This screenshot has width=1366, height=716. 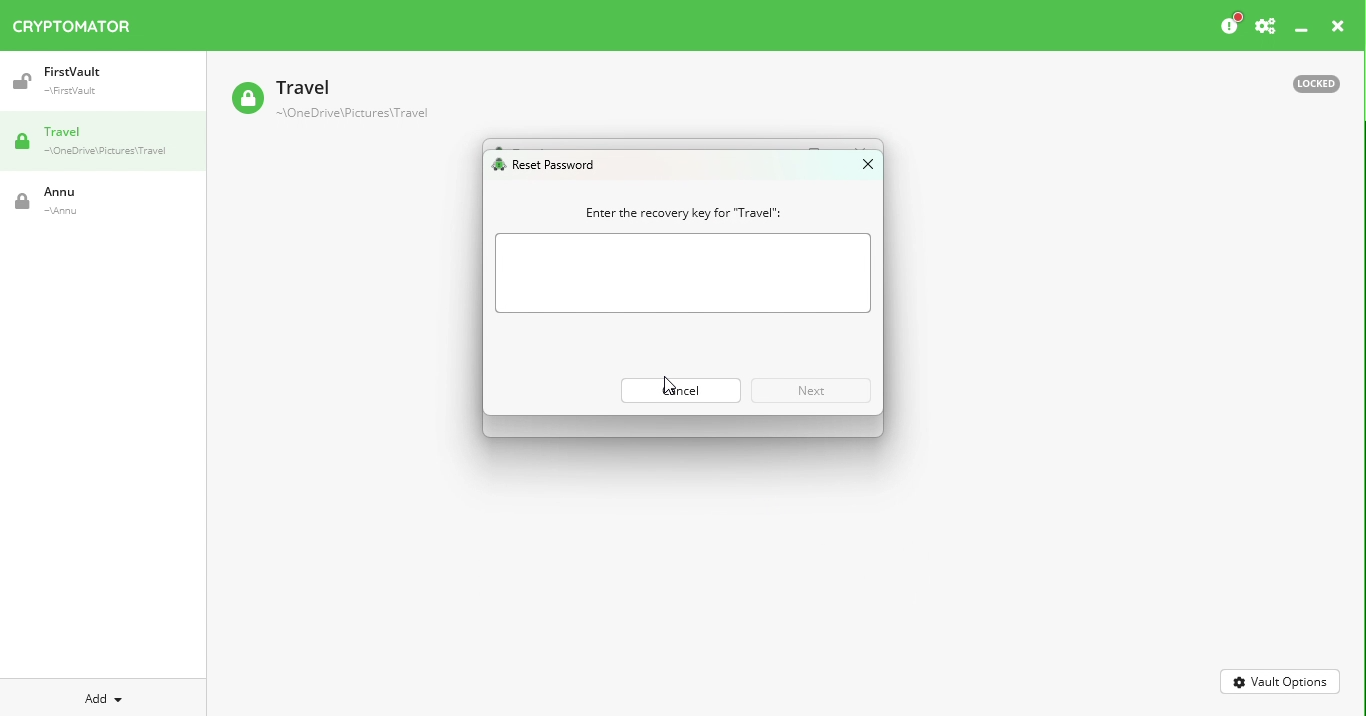 What do you see at coordinates (1229, 25) in the screenshot?
I see `Please consider donating` at bounding box center [1229, 25].